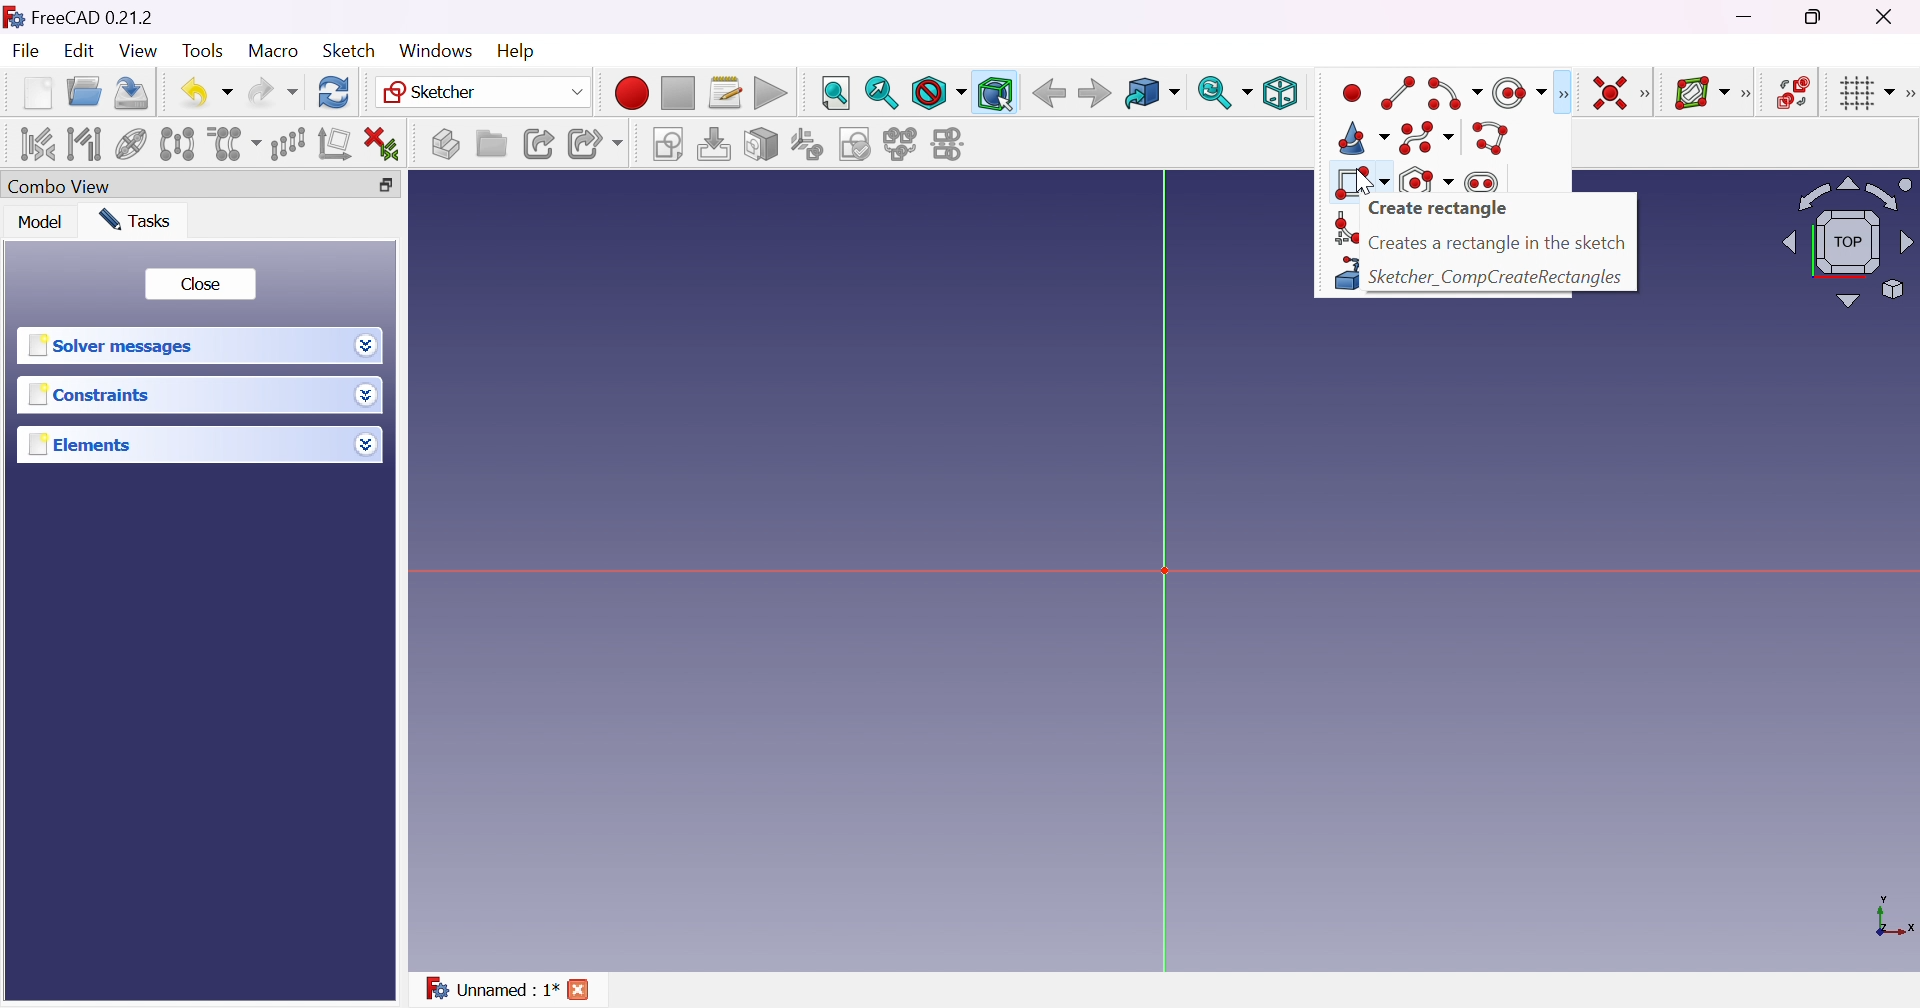 The height and width of the screenshot is (1008, 1920). What do you see at coordinates (1522, 92) in the screenshot?
I see `Create circle` at bounding box center [1522, 92].